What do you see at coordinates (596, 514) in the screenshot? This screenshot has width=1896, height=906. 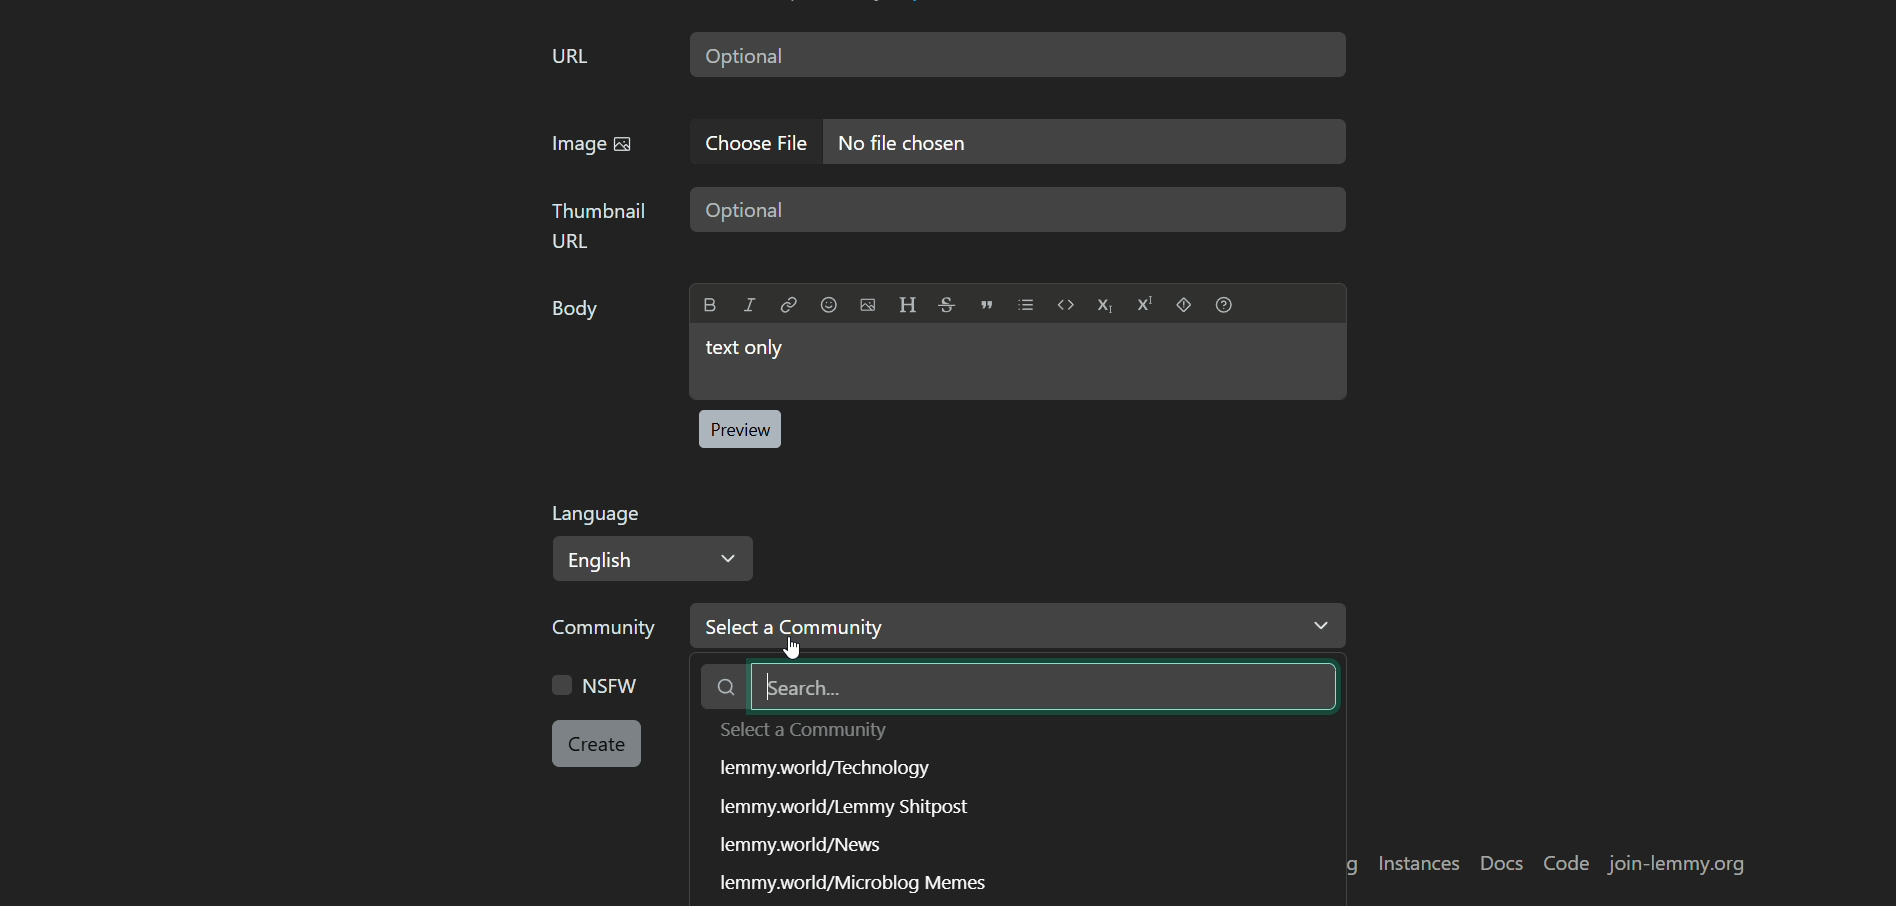 I see `Language` at bounding box center [596, 514].